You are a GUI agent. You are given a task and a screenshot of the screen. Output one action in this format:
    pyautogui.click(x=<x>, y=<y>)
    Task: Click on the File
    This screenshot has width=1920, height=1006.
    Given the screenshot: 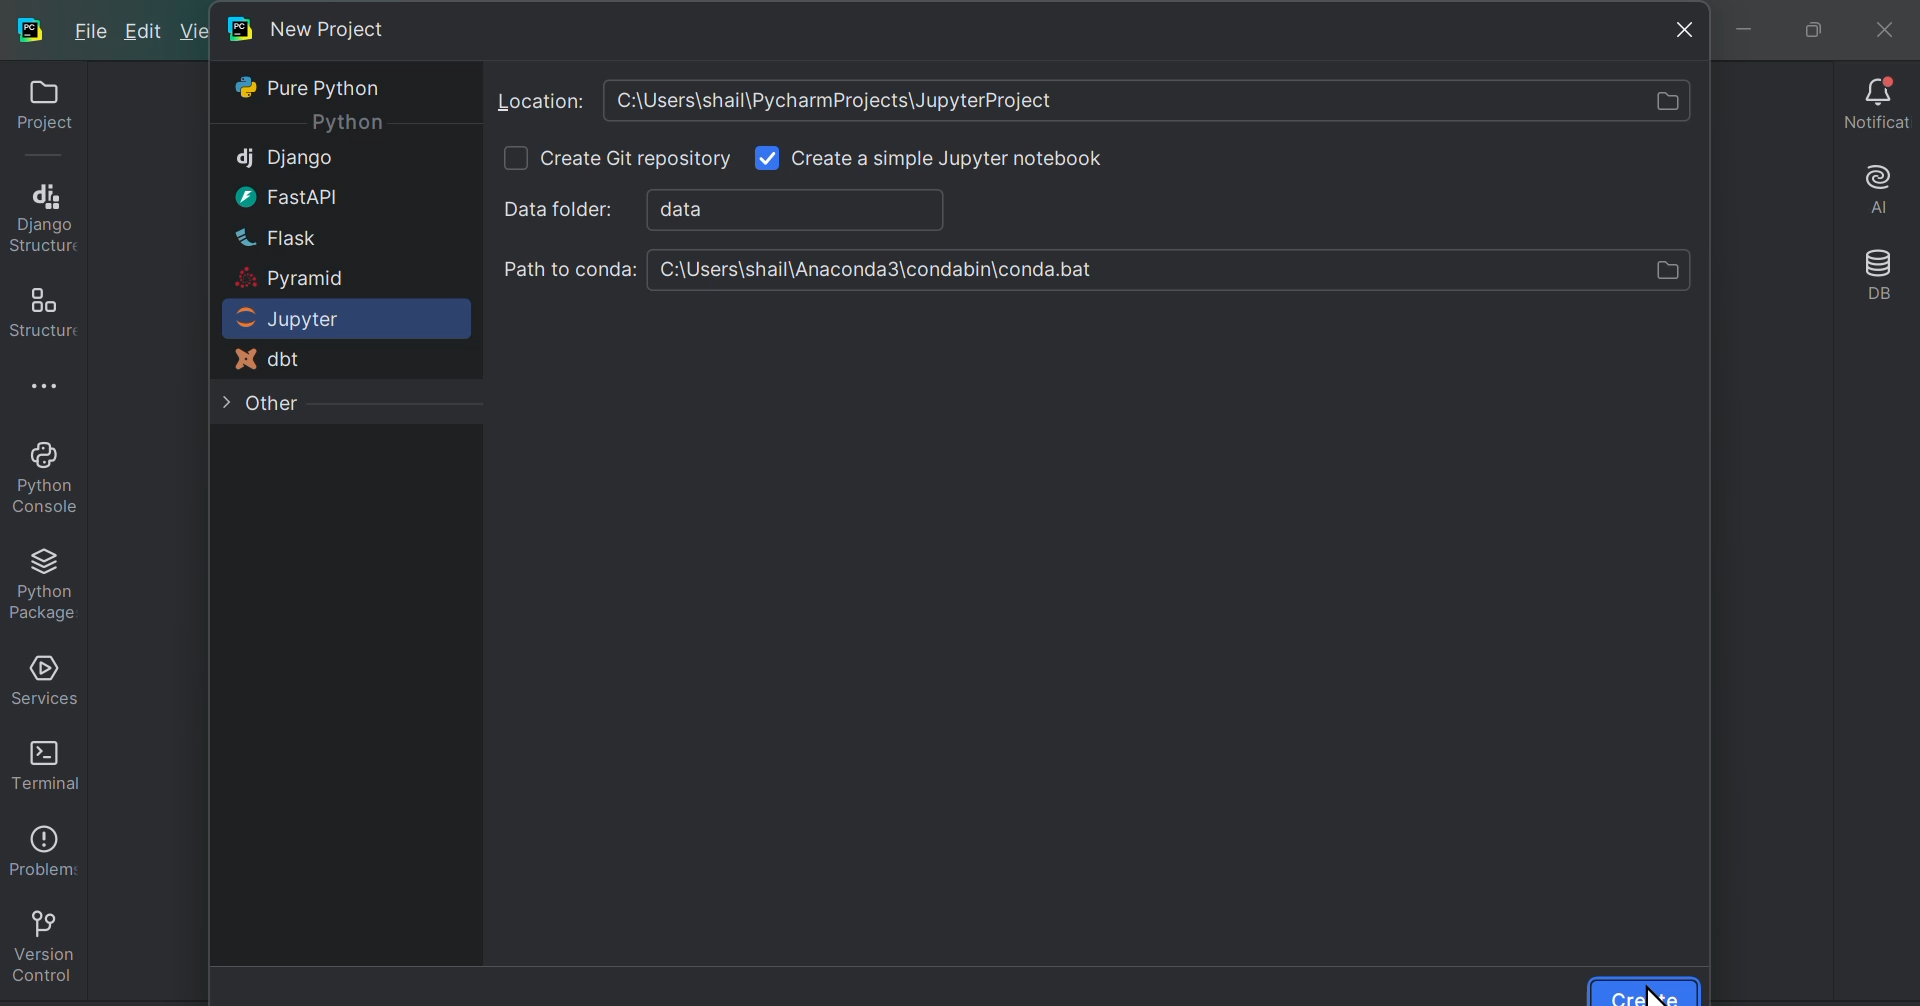 What is the action you would take?
    pyautogui.click(x=93, y=35)
    